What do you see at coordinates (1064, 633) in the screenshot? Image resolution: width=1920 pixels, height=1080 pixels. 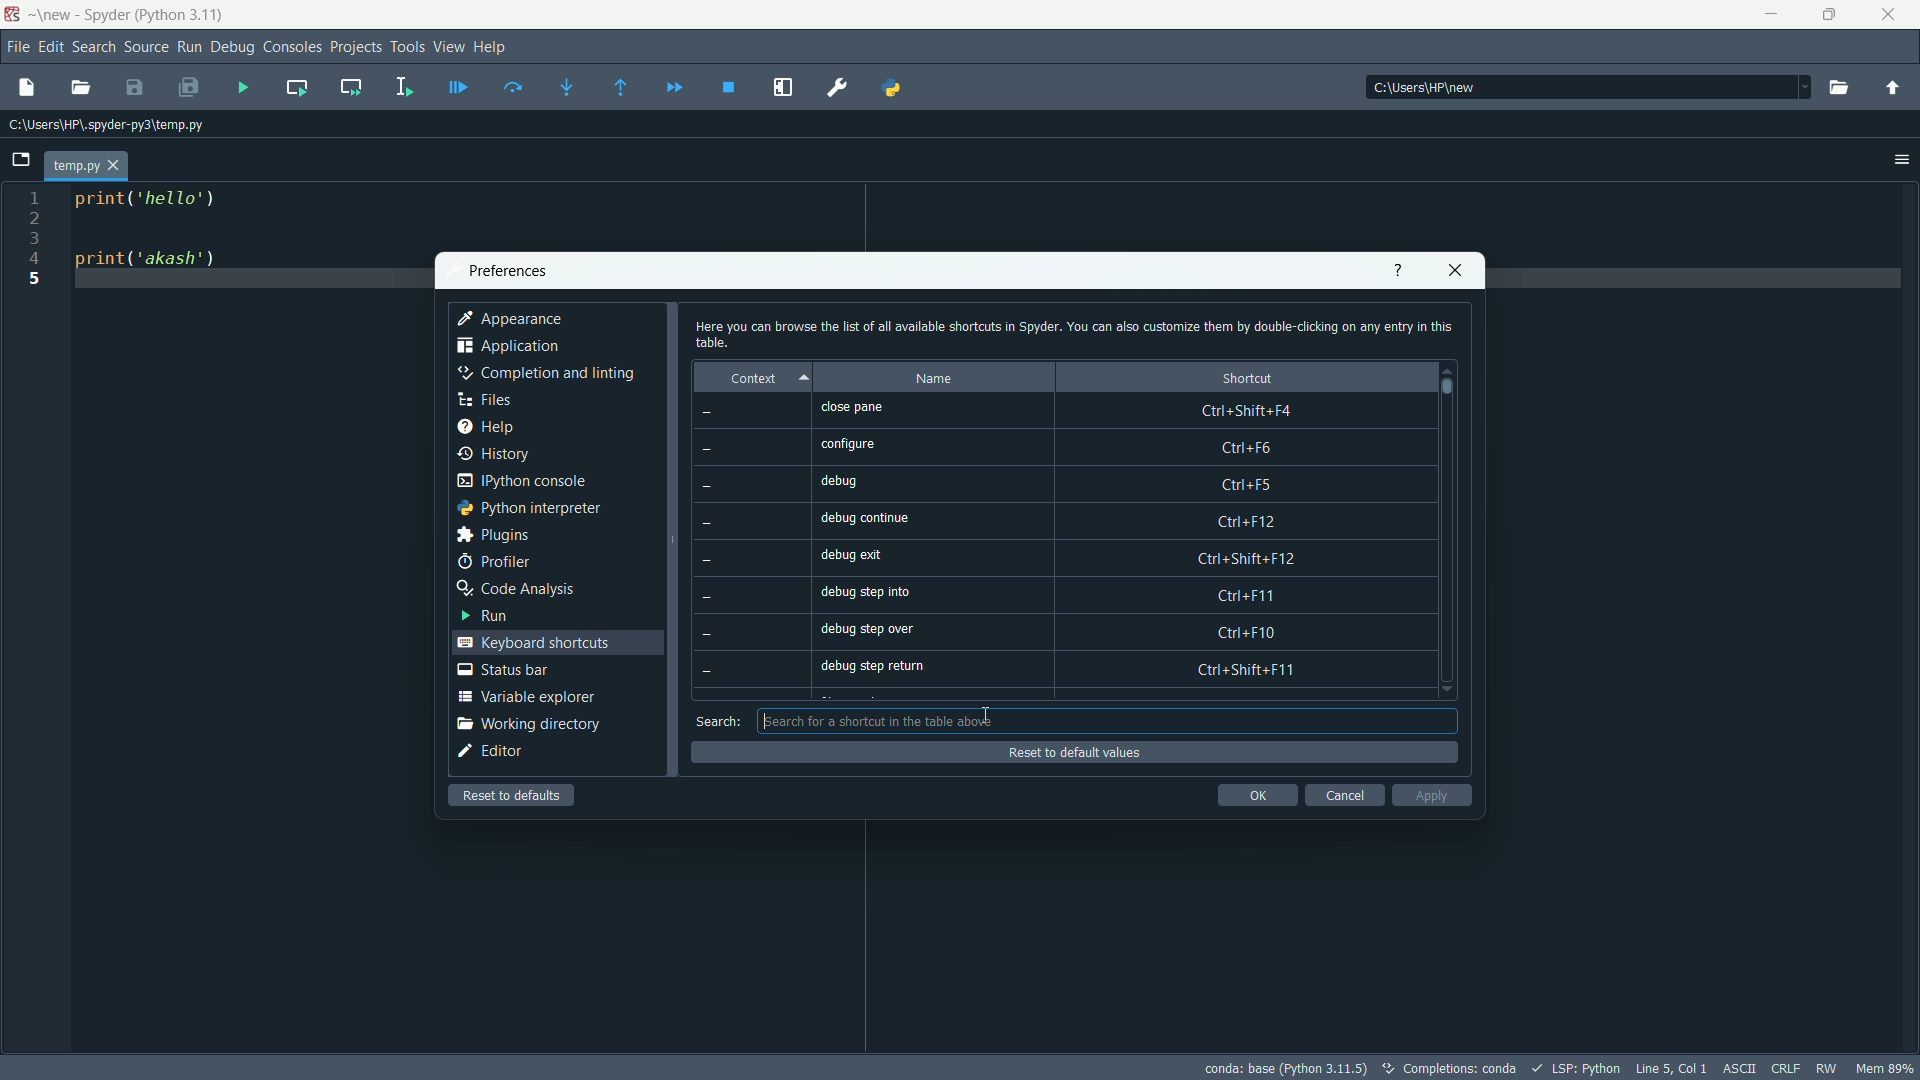 I see `-, debug step over, ctrl+f10` at bounding box center [1064, 633].